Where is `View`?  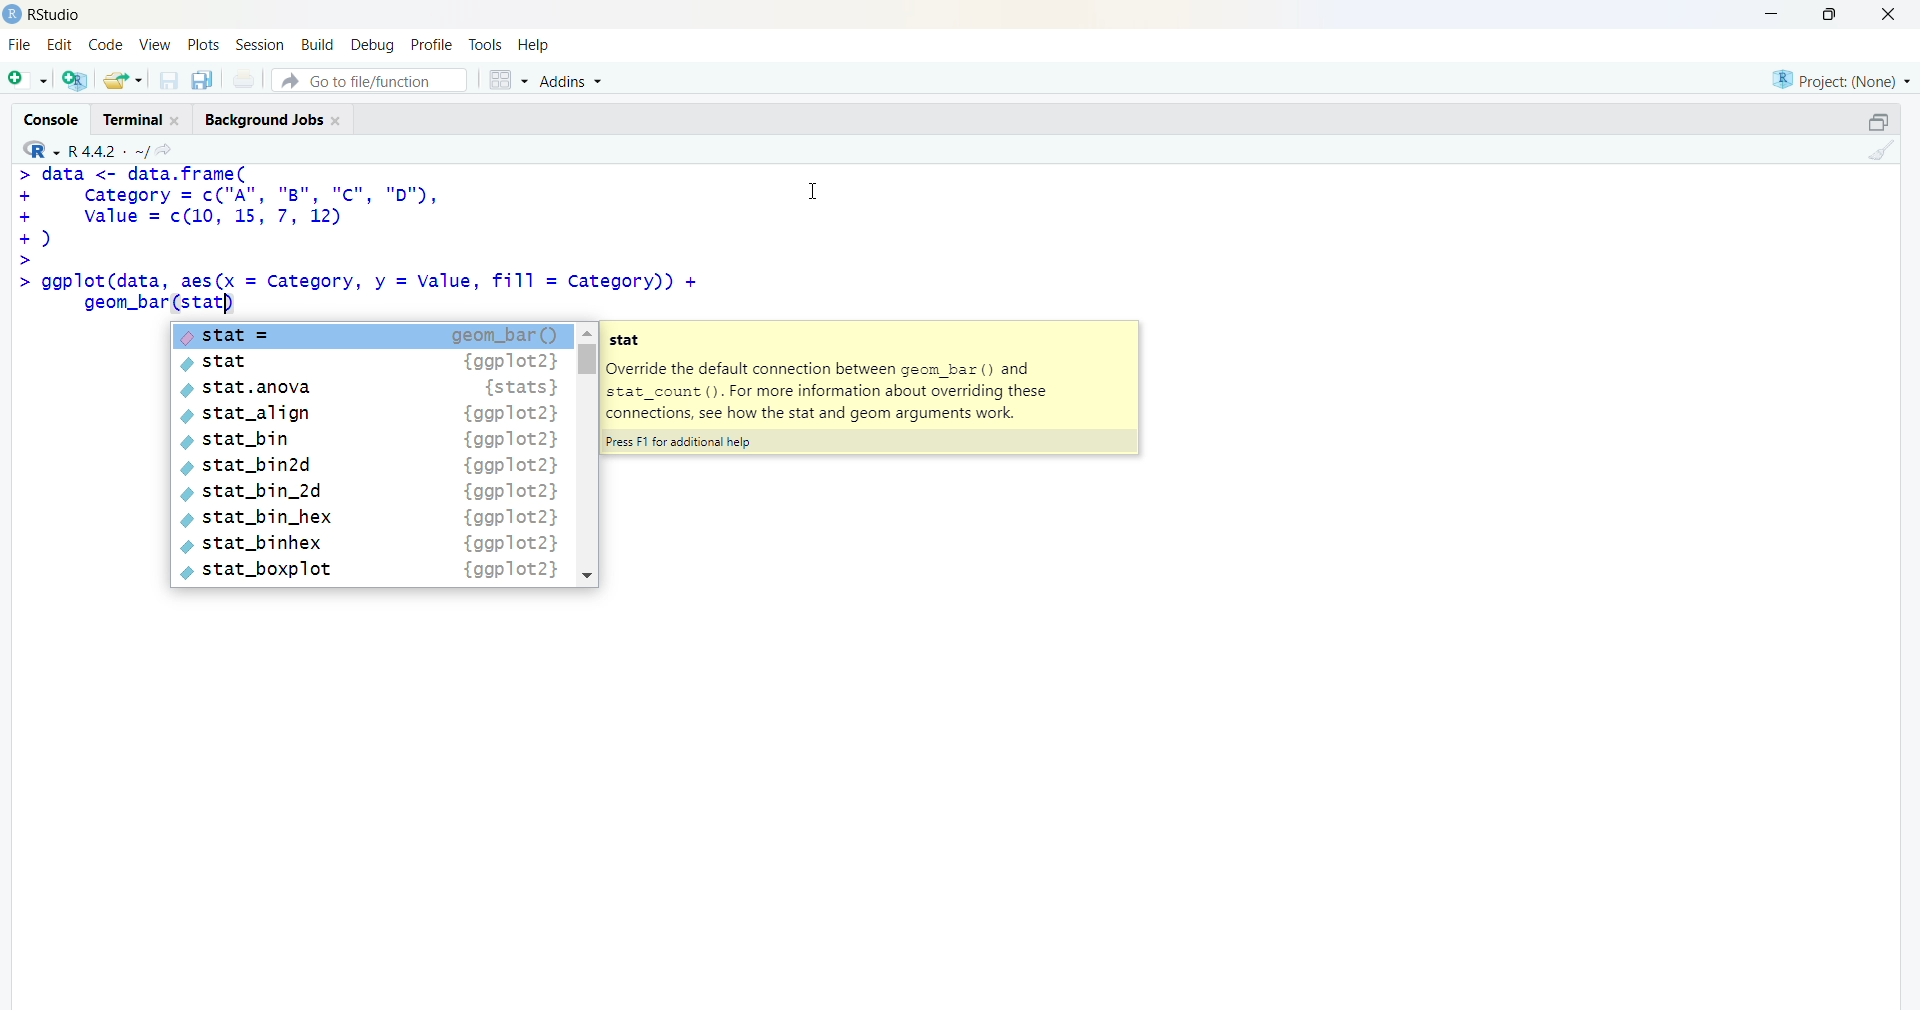
View is located at coordinates (156, 45).